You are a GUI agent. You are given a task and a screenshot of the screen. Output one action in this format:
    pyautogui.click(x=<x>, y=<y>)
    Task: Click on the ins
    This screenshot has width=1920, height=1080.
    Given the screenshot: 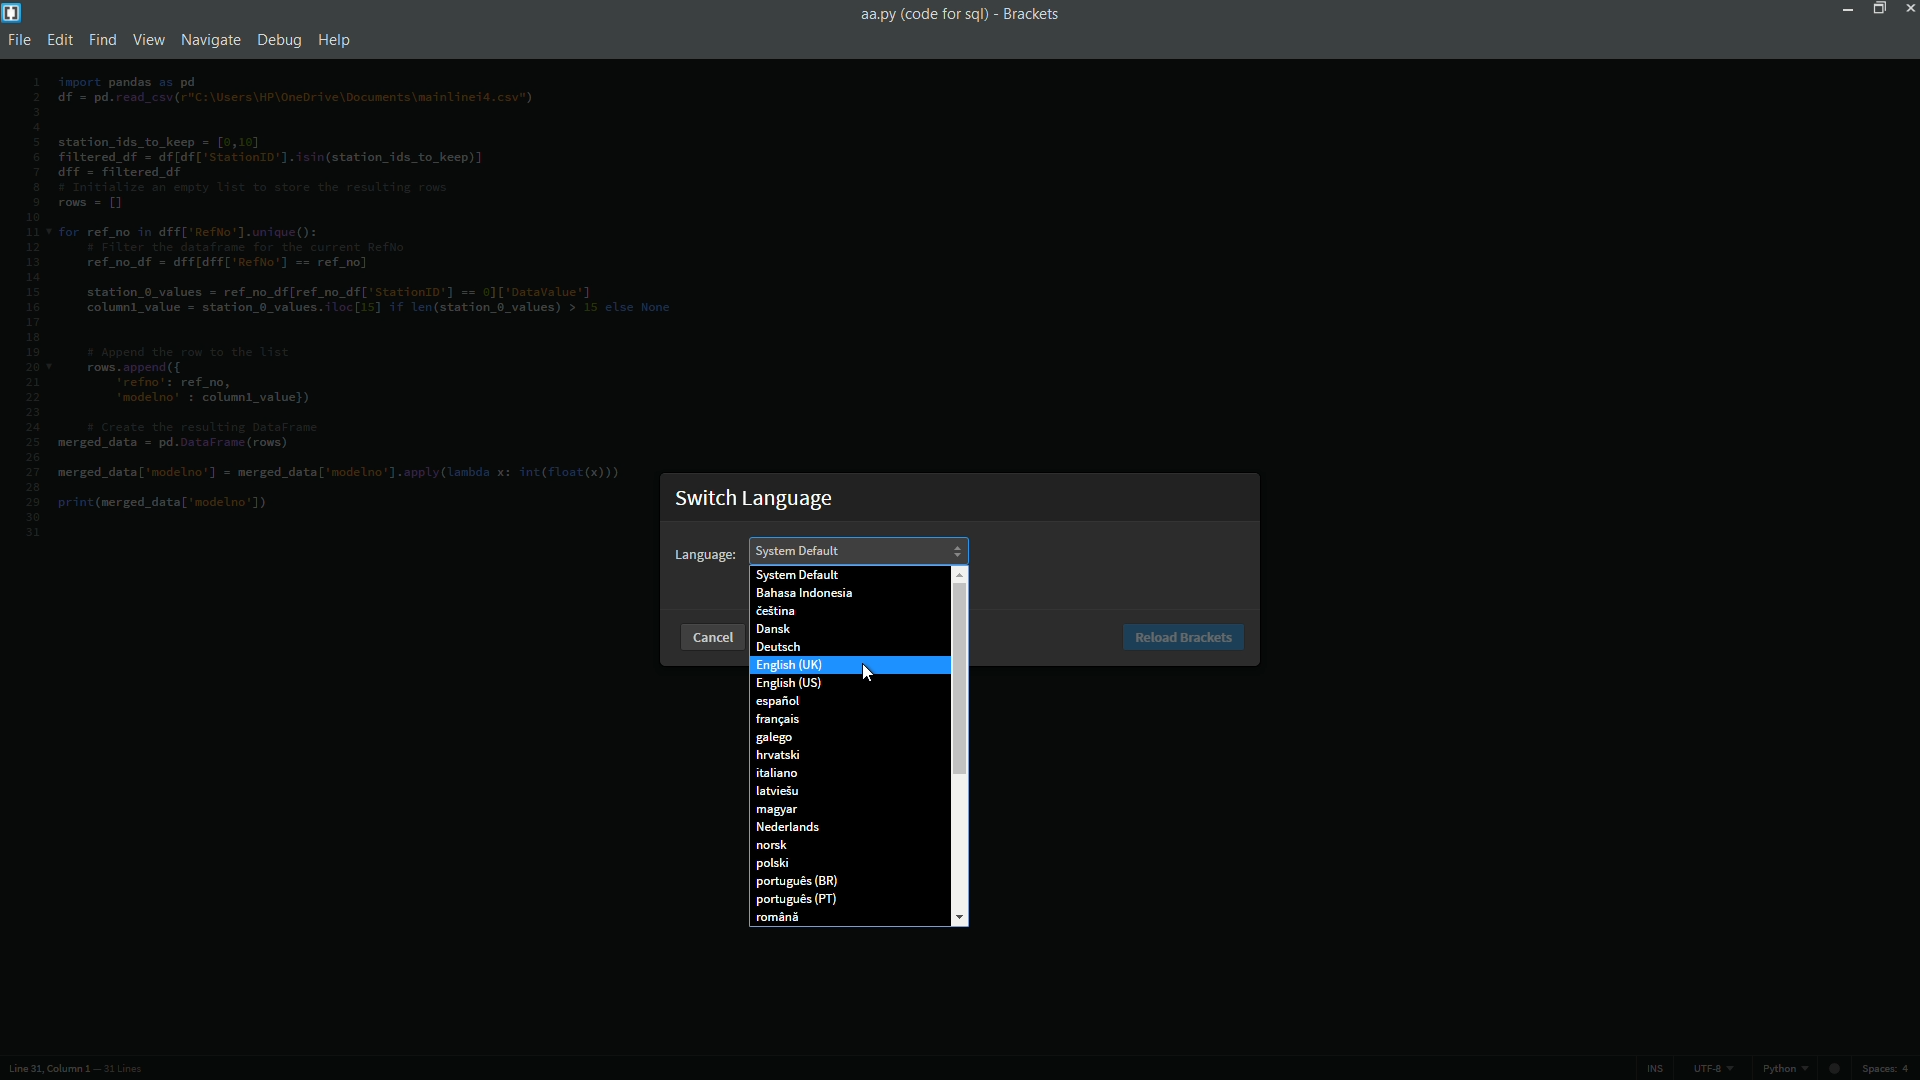 What is the action you would take?
    pyautogui.click(x=1654, y=1069)
    